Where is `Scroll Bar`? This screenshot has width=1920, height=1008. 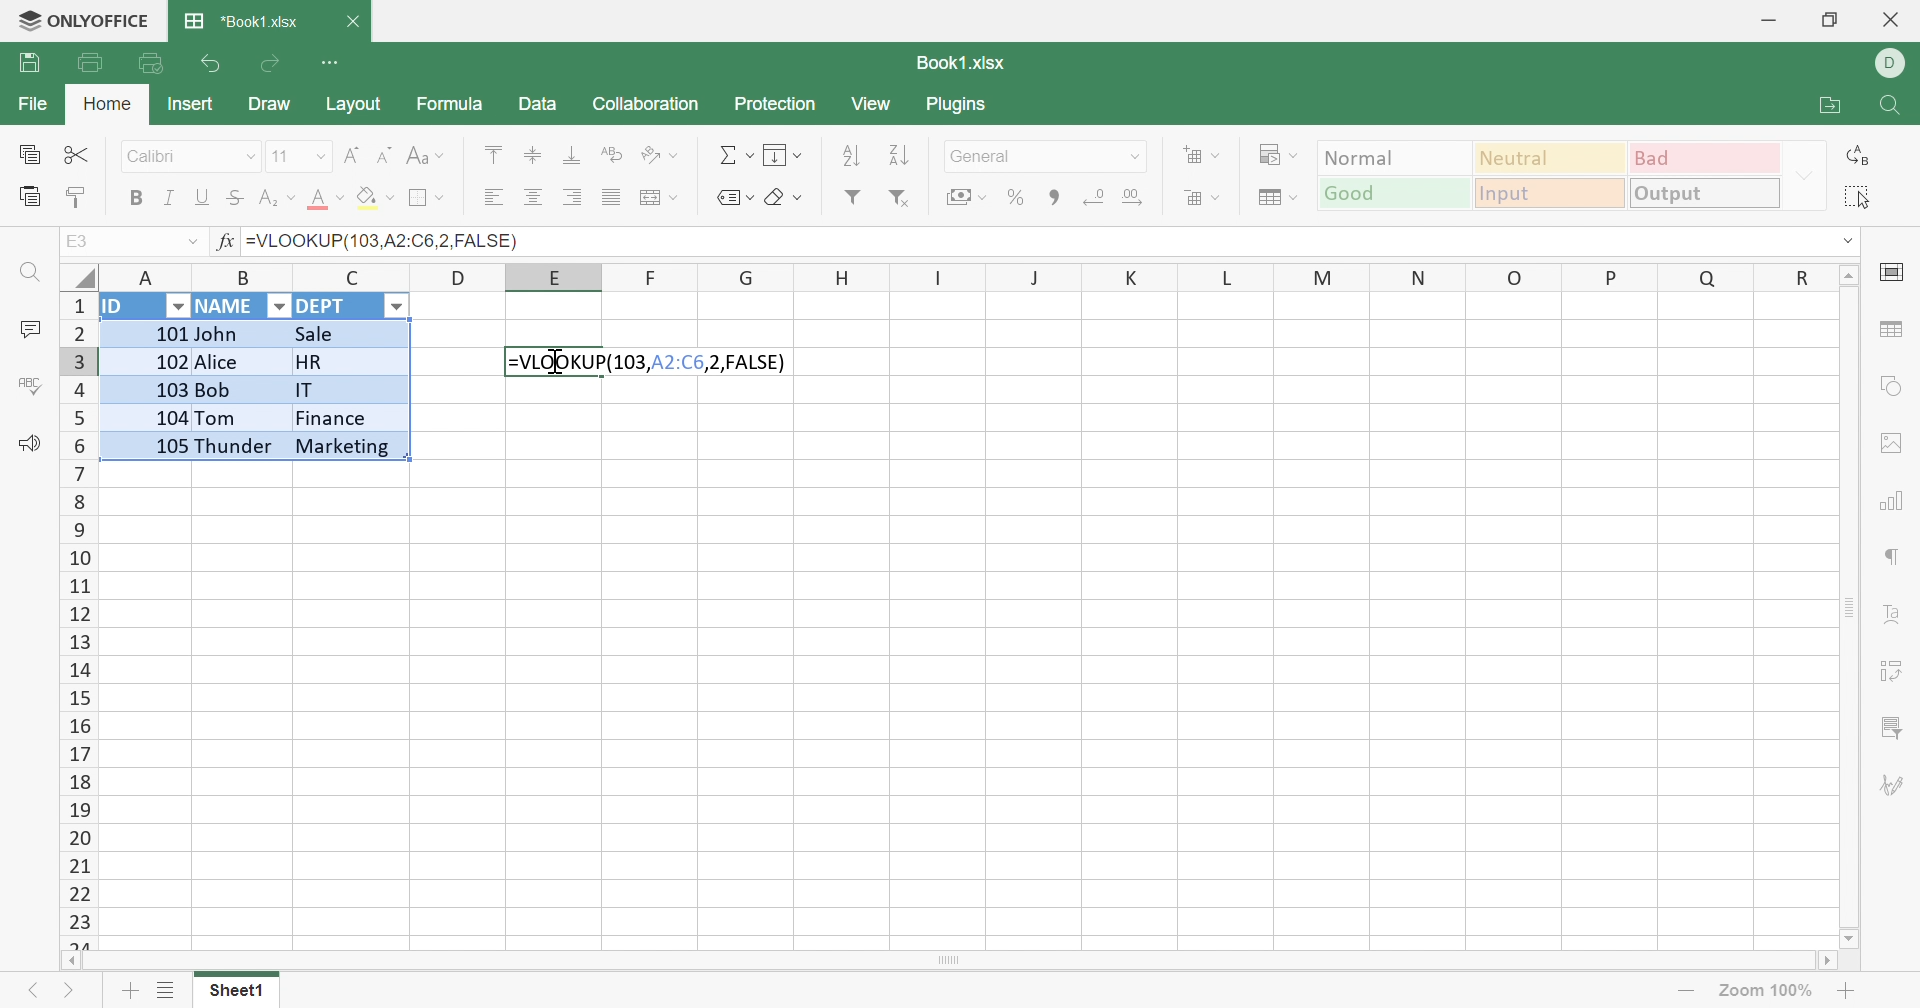 Scroll Bar is located at coordinates (1849, 606).